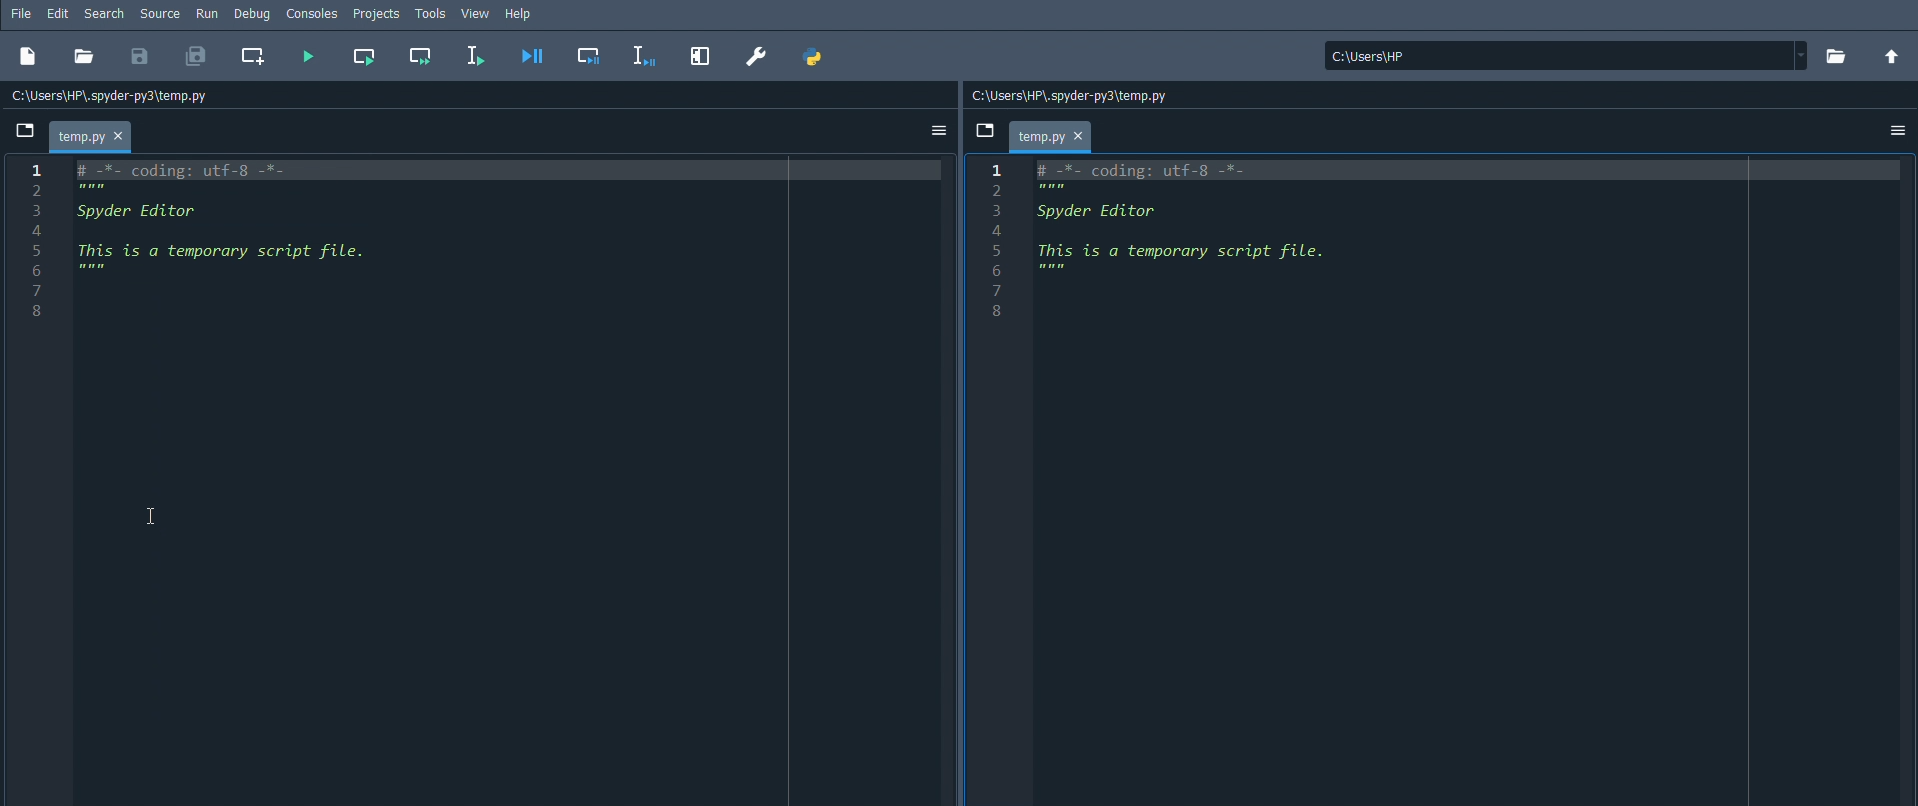 This screenshot has width=1918, height=806. Describe the element at coordinates (939, 131) in the screenshot. I see `options` at that location.